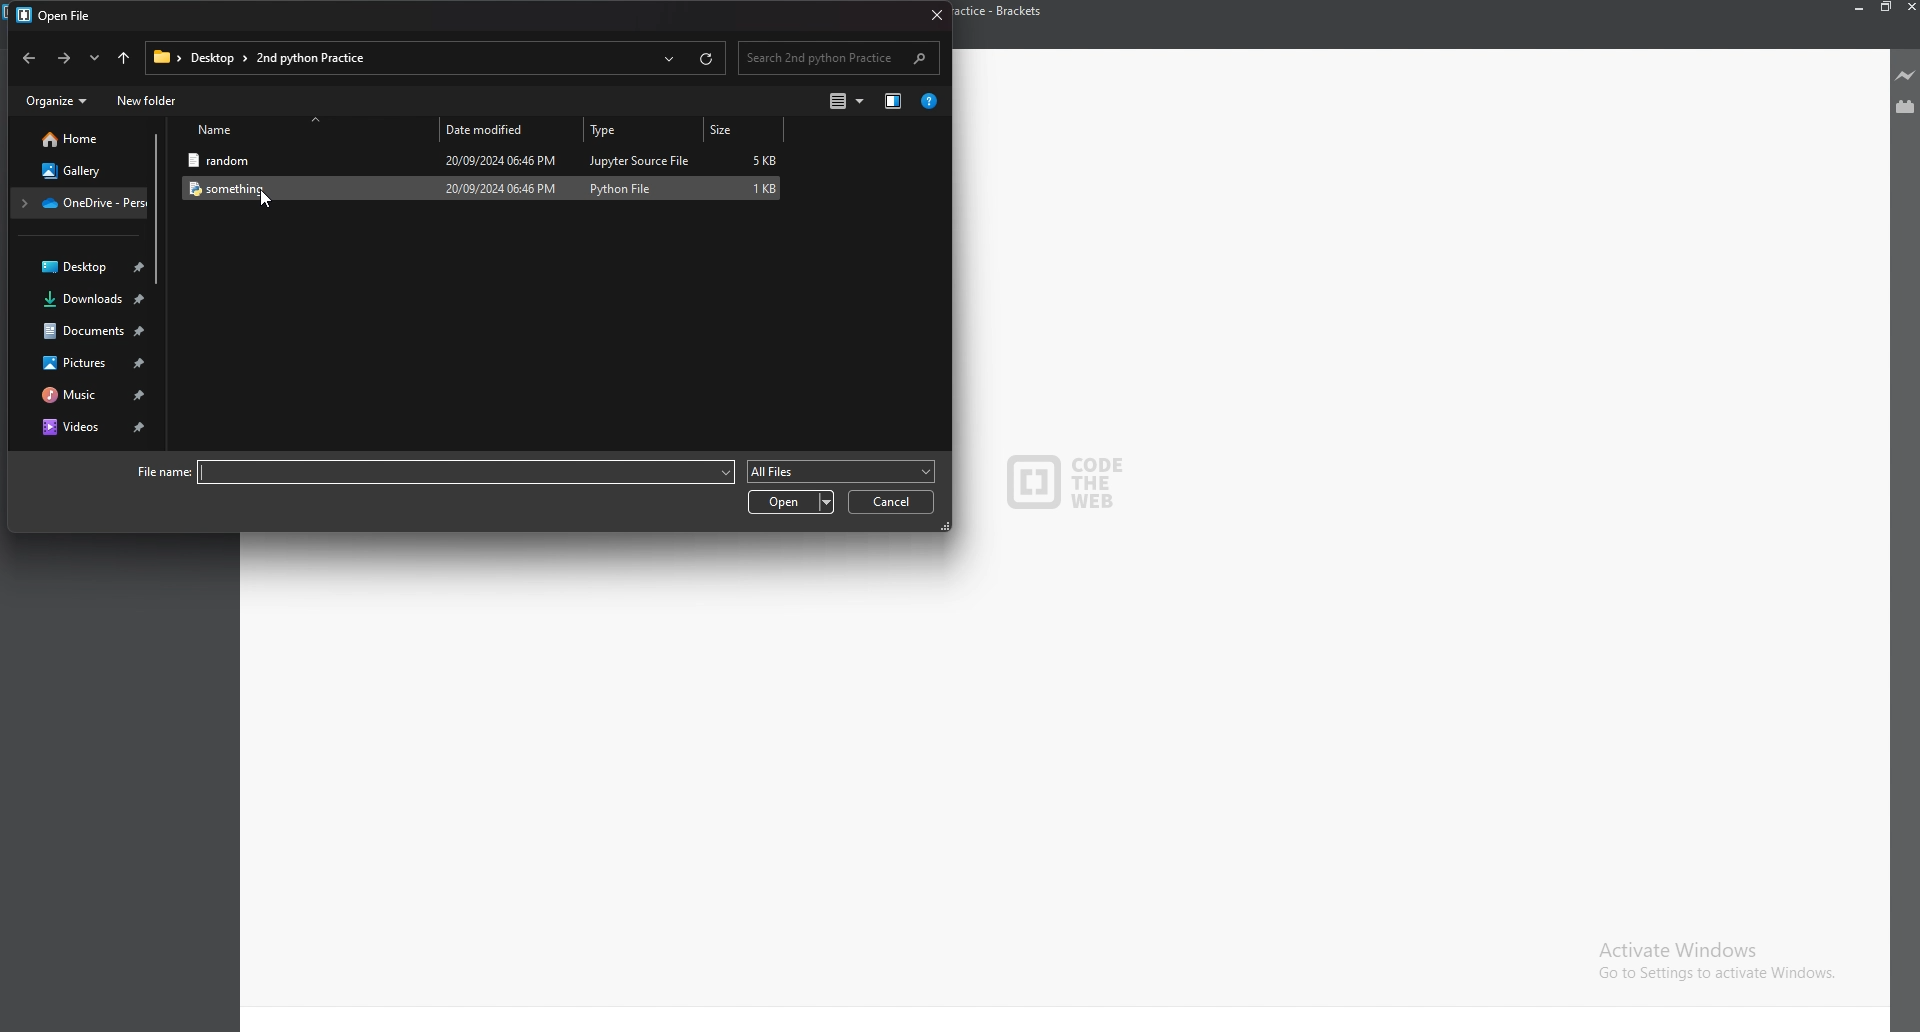 The height and width of the screenshot is (1032, 1920). Describe the element at coordinates (1885, 8) in the screenshot. I see `resize` at that location.